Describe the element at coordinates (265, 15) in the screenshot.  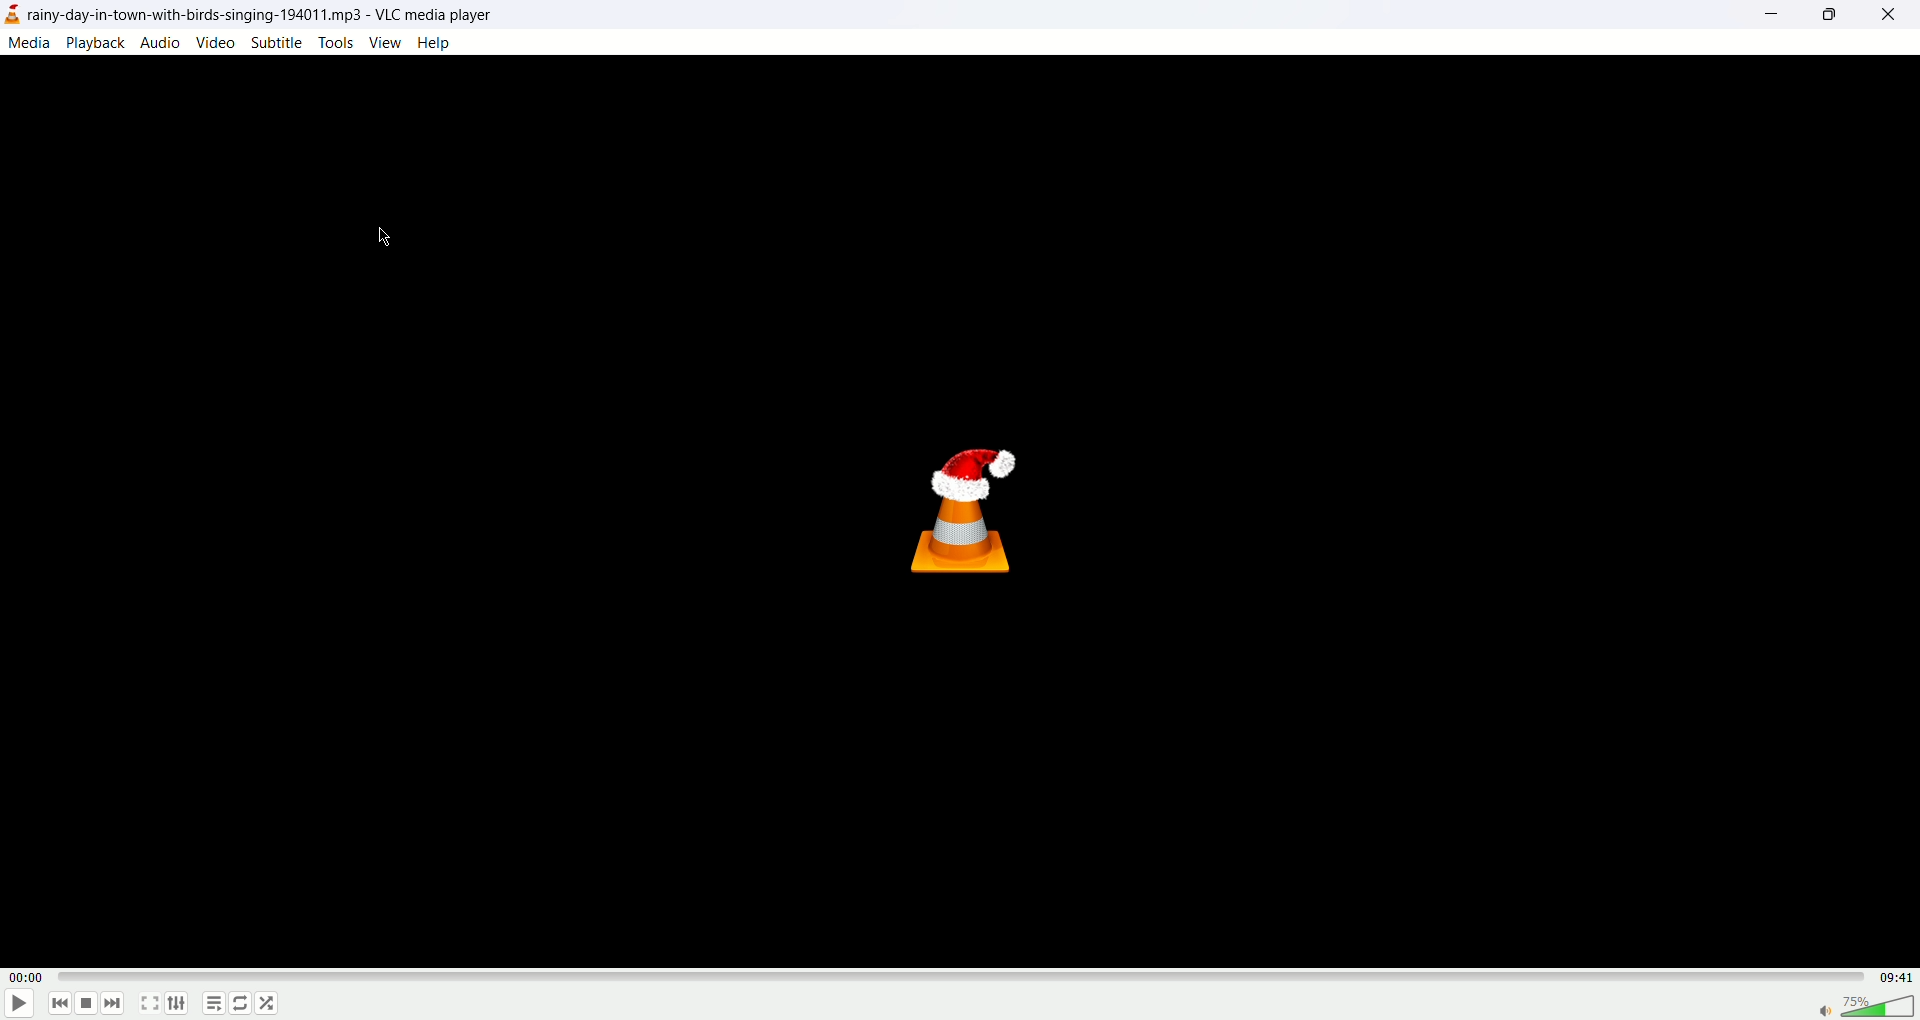
I see `y-day-in-town-with-birds-singing-194011.mp3 - VLC media player` at that location.